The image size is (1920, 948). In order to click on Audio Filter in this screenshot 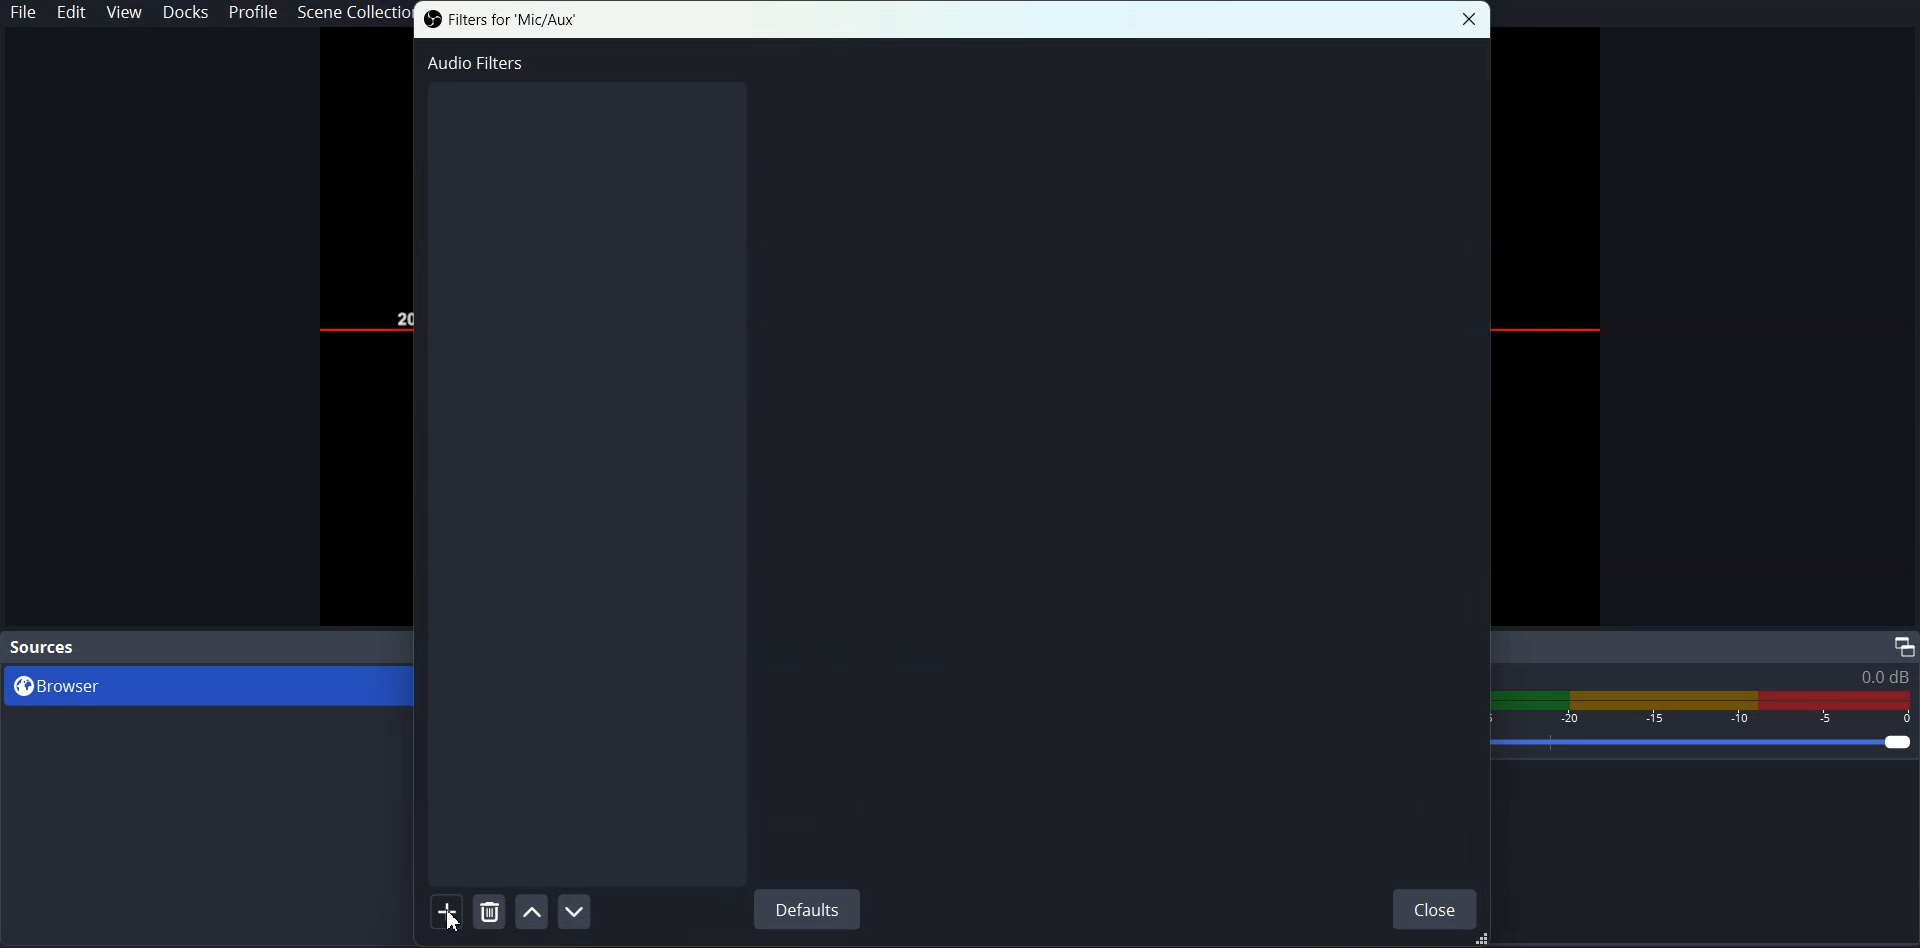, I will do `click(473, 62)`.